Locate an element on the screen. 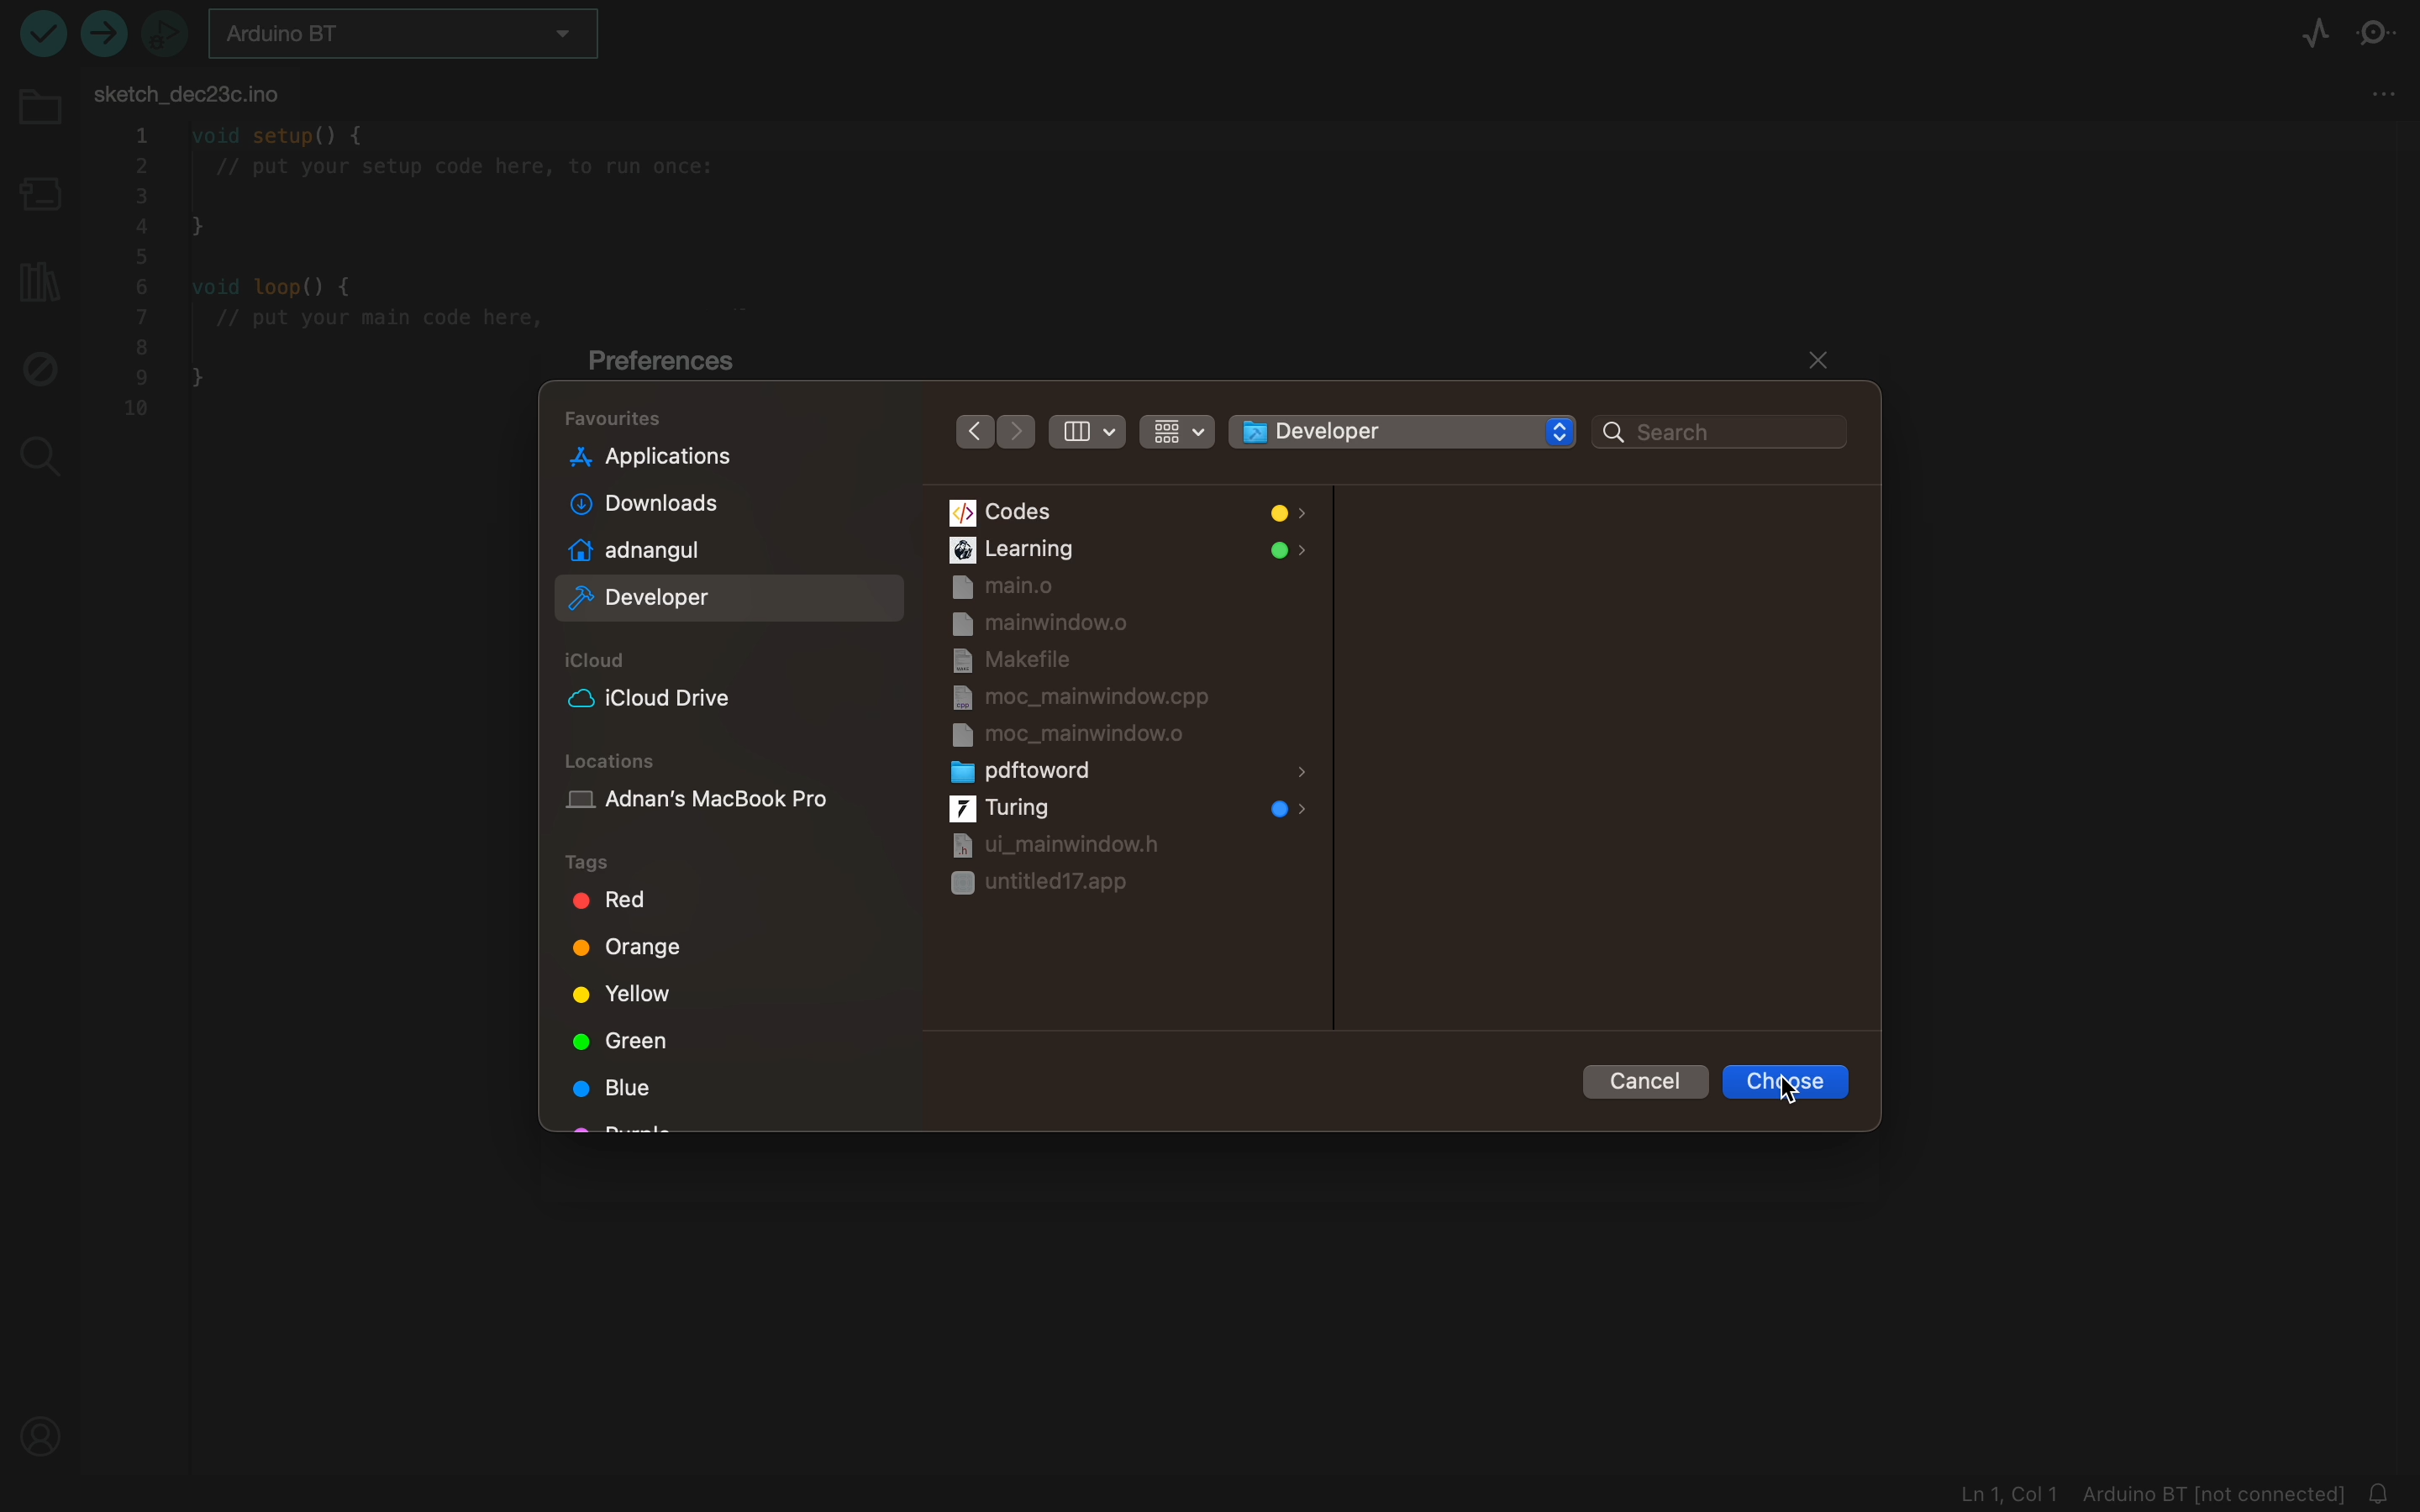 The width and height of the screenshot is (2420, 1512). adnangul is located at coordinates (654, 550).